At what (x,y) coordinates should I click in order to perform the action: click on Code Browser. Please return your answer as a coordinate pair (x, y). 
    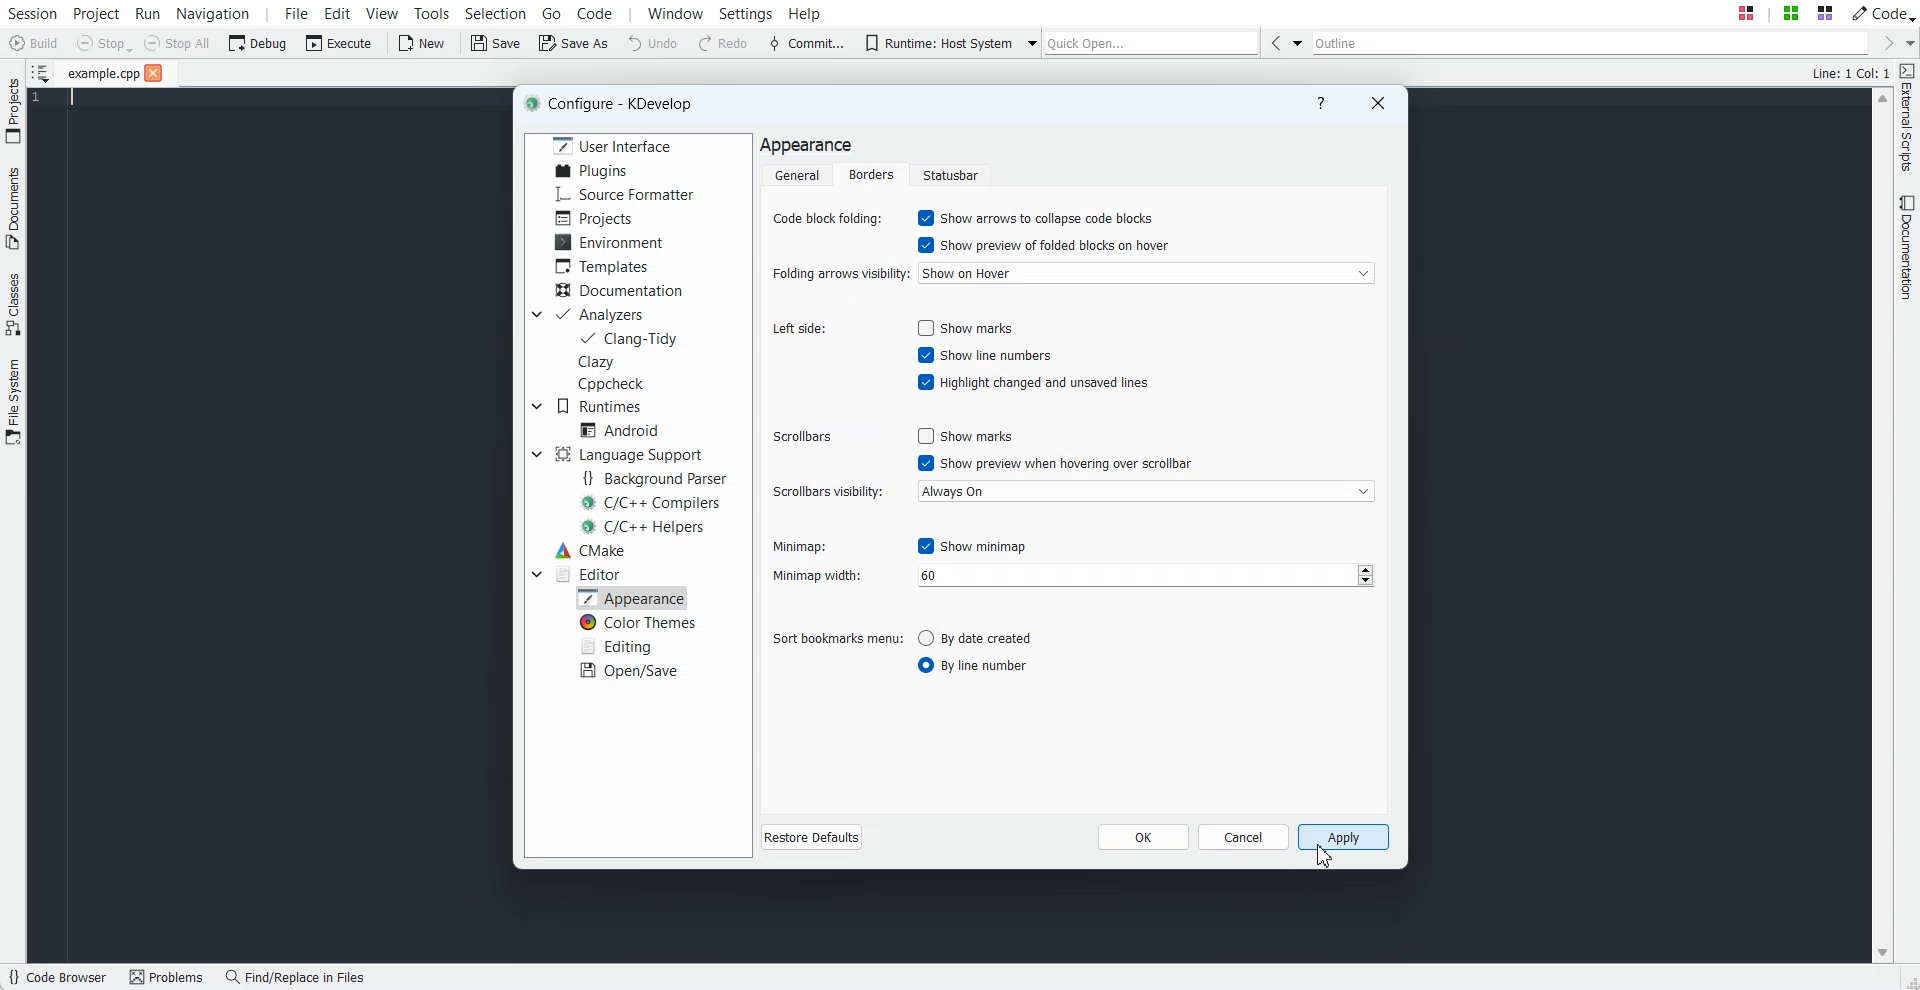
    Looking at the image, I should click on (60, 977).